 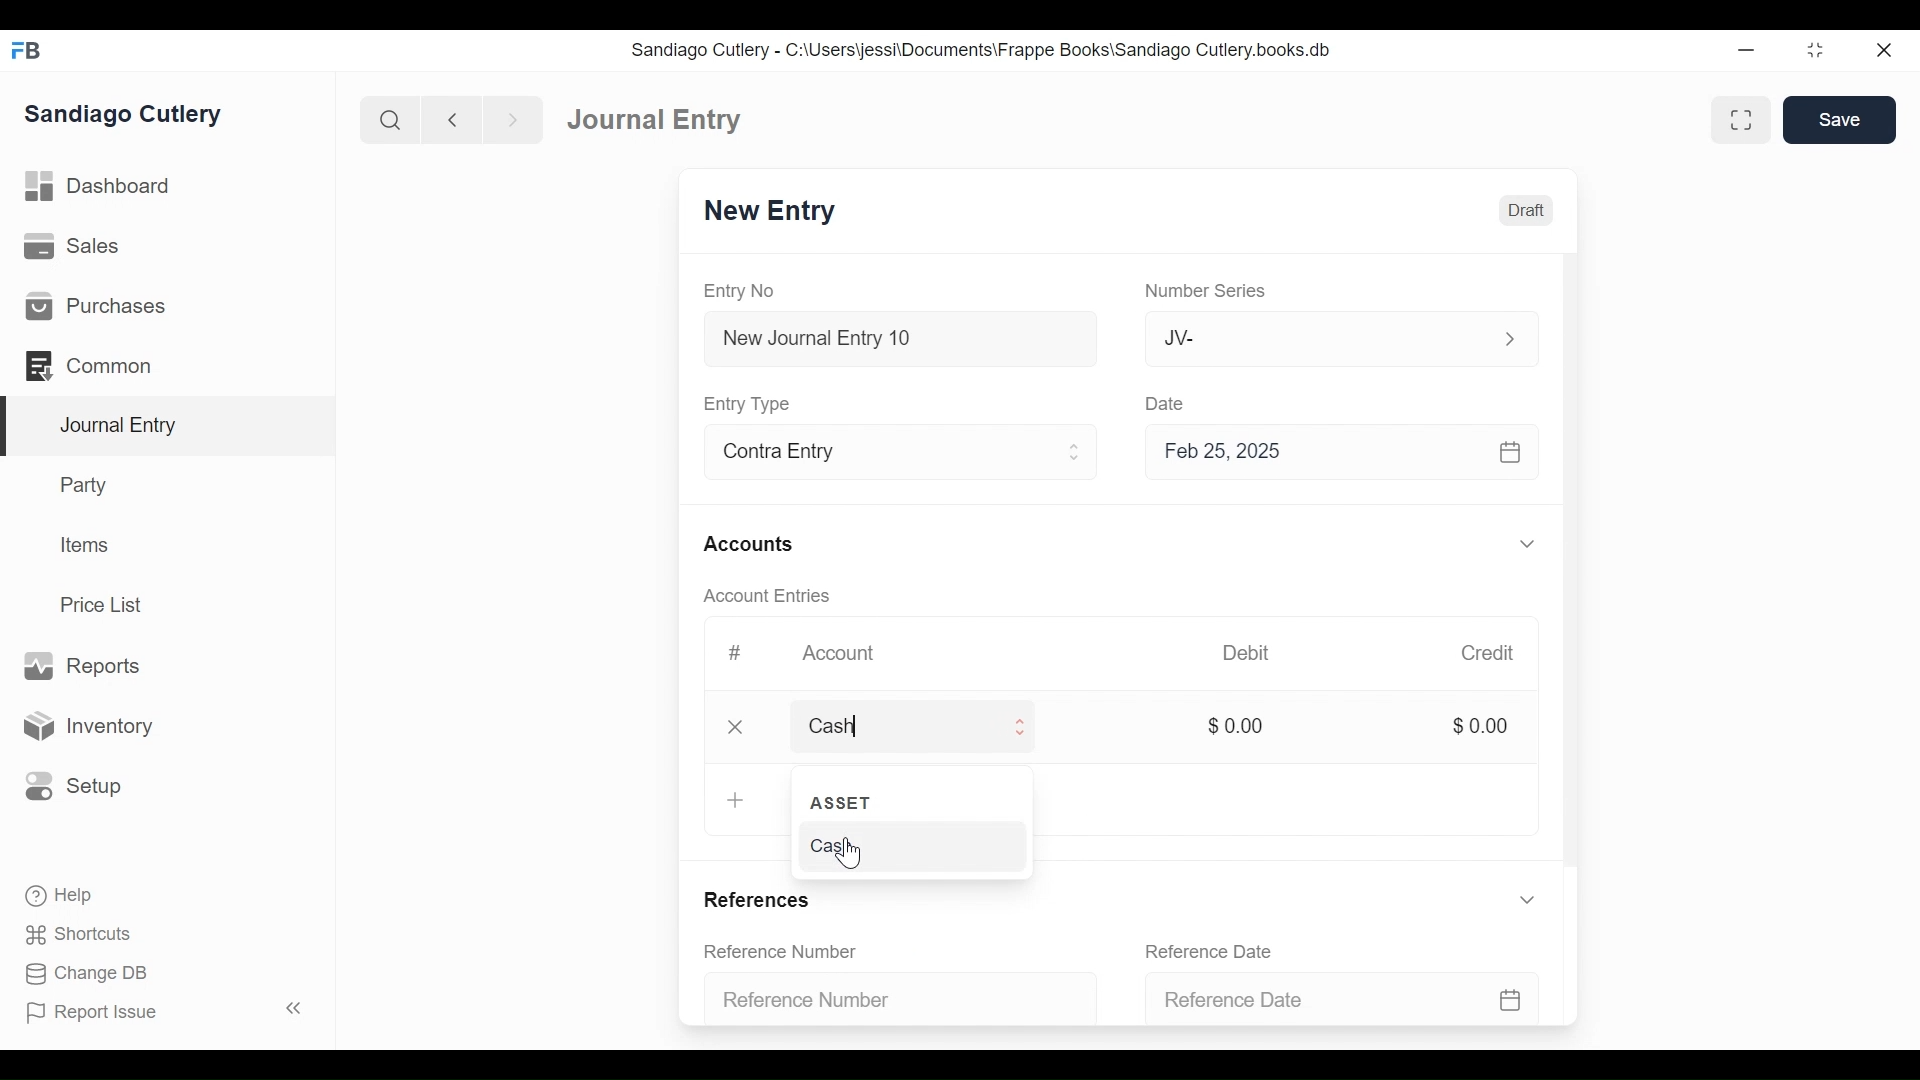 What do you see at coordinates (80, 665) in the screenshot?
I see `Reports` at bounding box center [80, 665].